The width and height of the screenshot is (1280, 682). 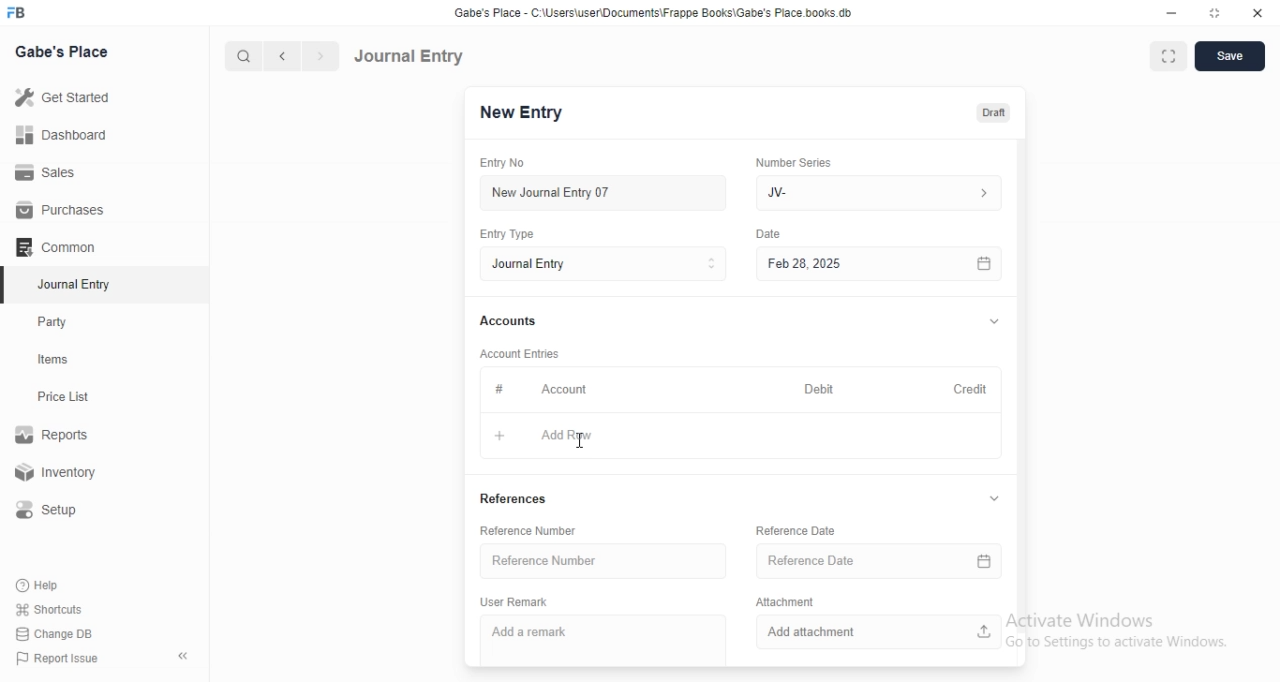 What do you see at coordinates (1169, 58) in the screenshot?
I see `fullscreen` at bounding box center [1169, 58].